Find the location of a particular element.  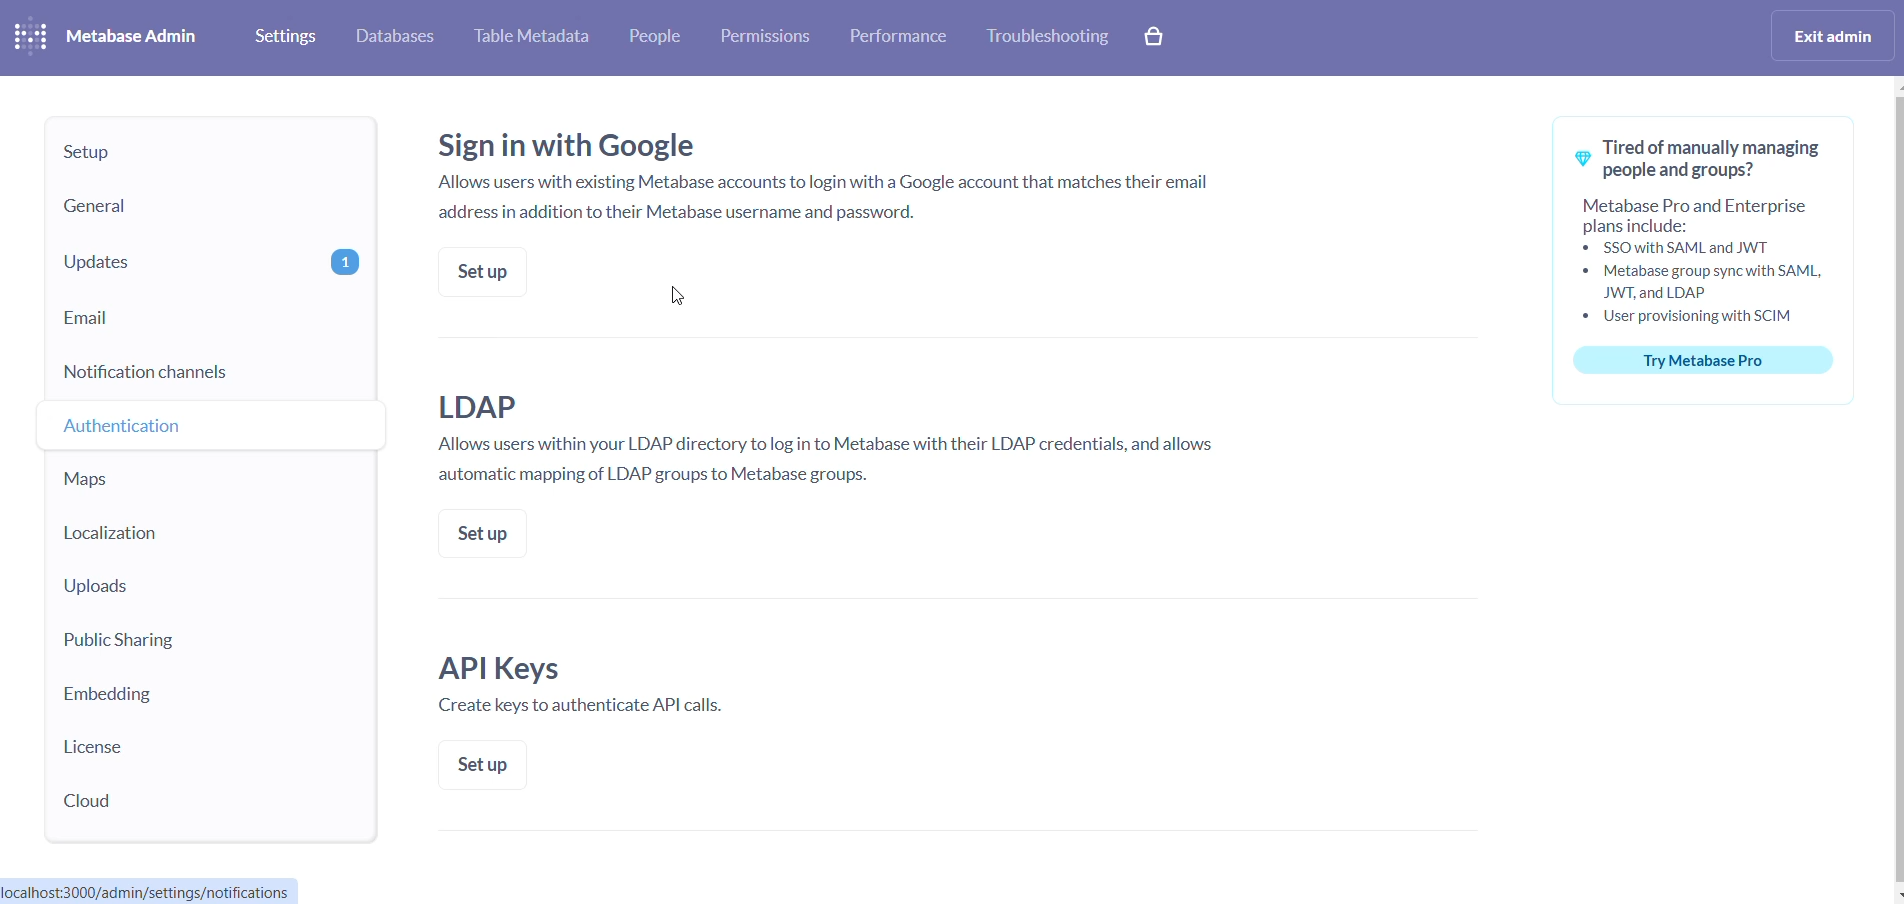

Allows users within your LDAP directory to log in to Metabase with their LDAP credentials, and allows
automatic mapping of LDAP groups to Metabase groups. is located at coordinates (842, 440).